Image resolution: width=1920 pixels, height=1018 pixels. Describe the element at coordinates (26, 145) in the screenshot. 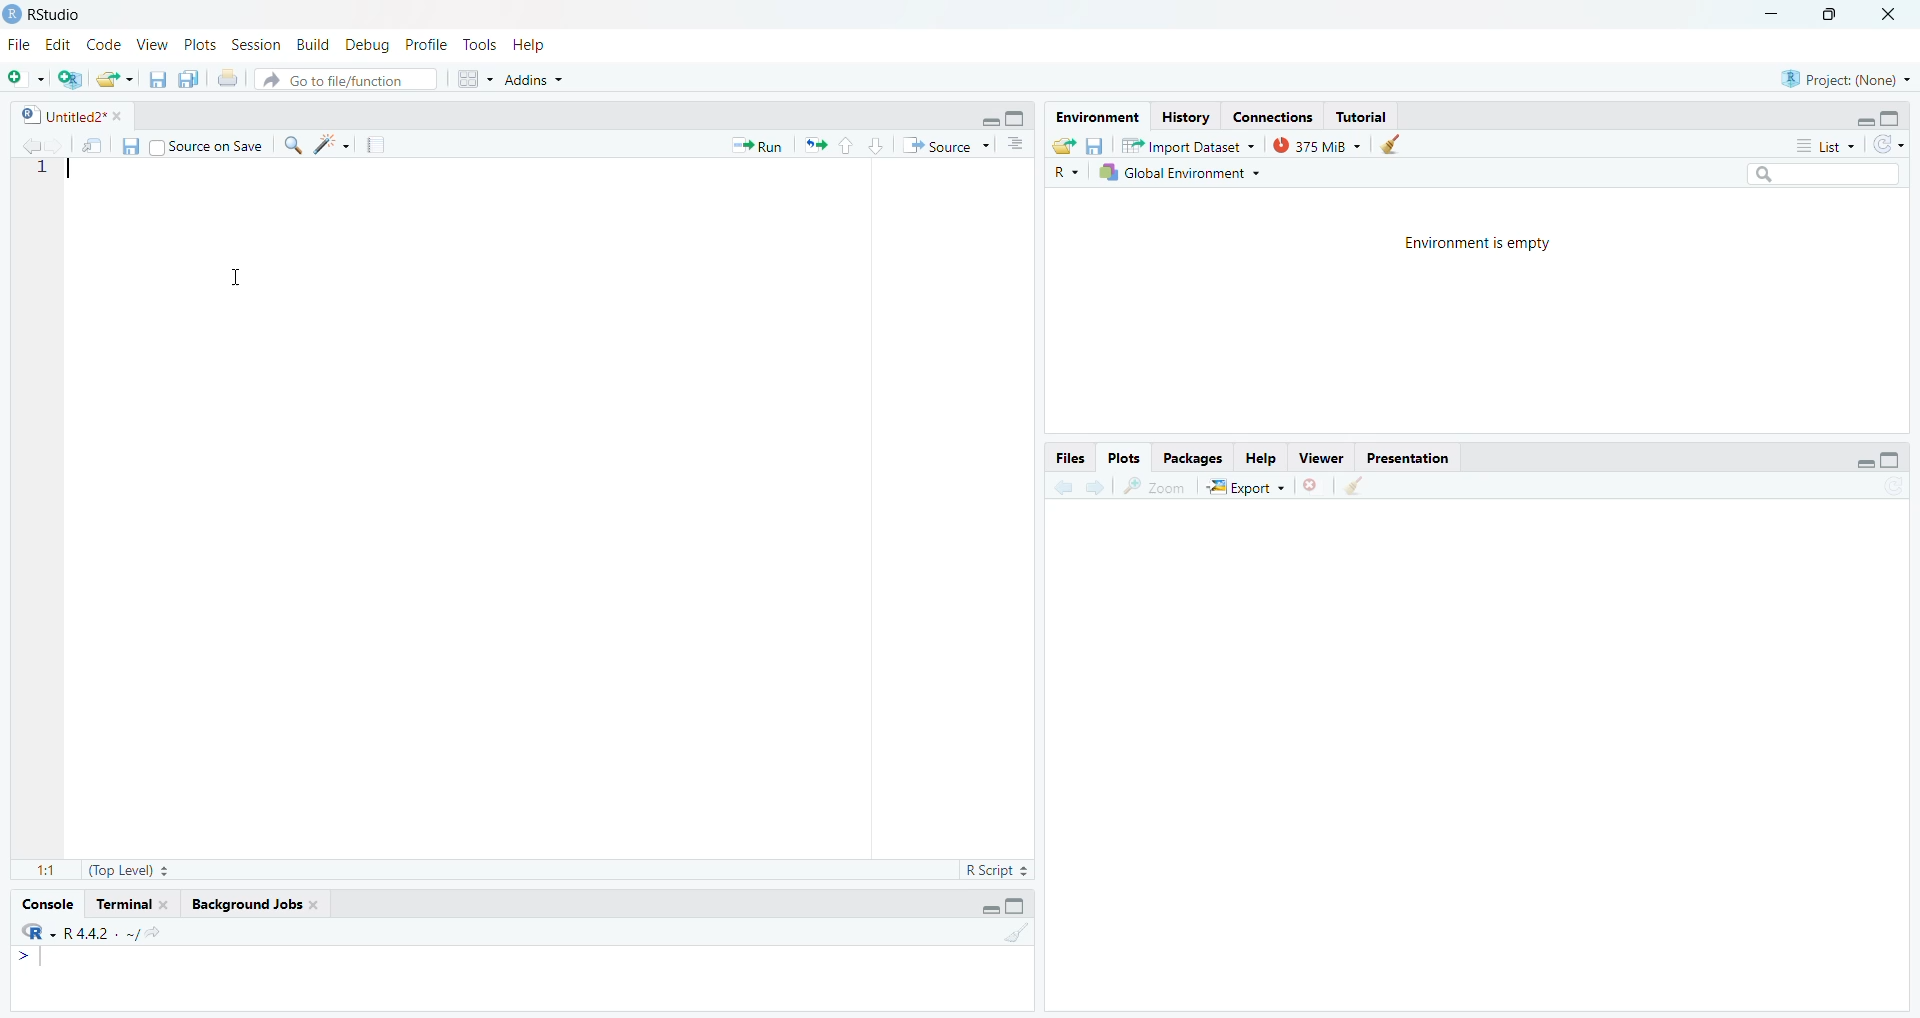

I see `go back to the previous source location` at that location.